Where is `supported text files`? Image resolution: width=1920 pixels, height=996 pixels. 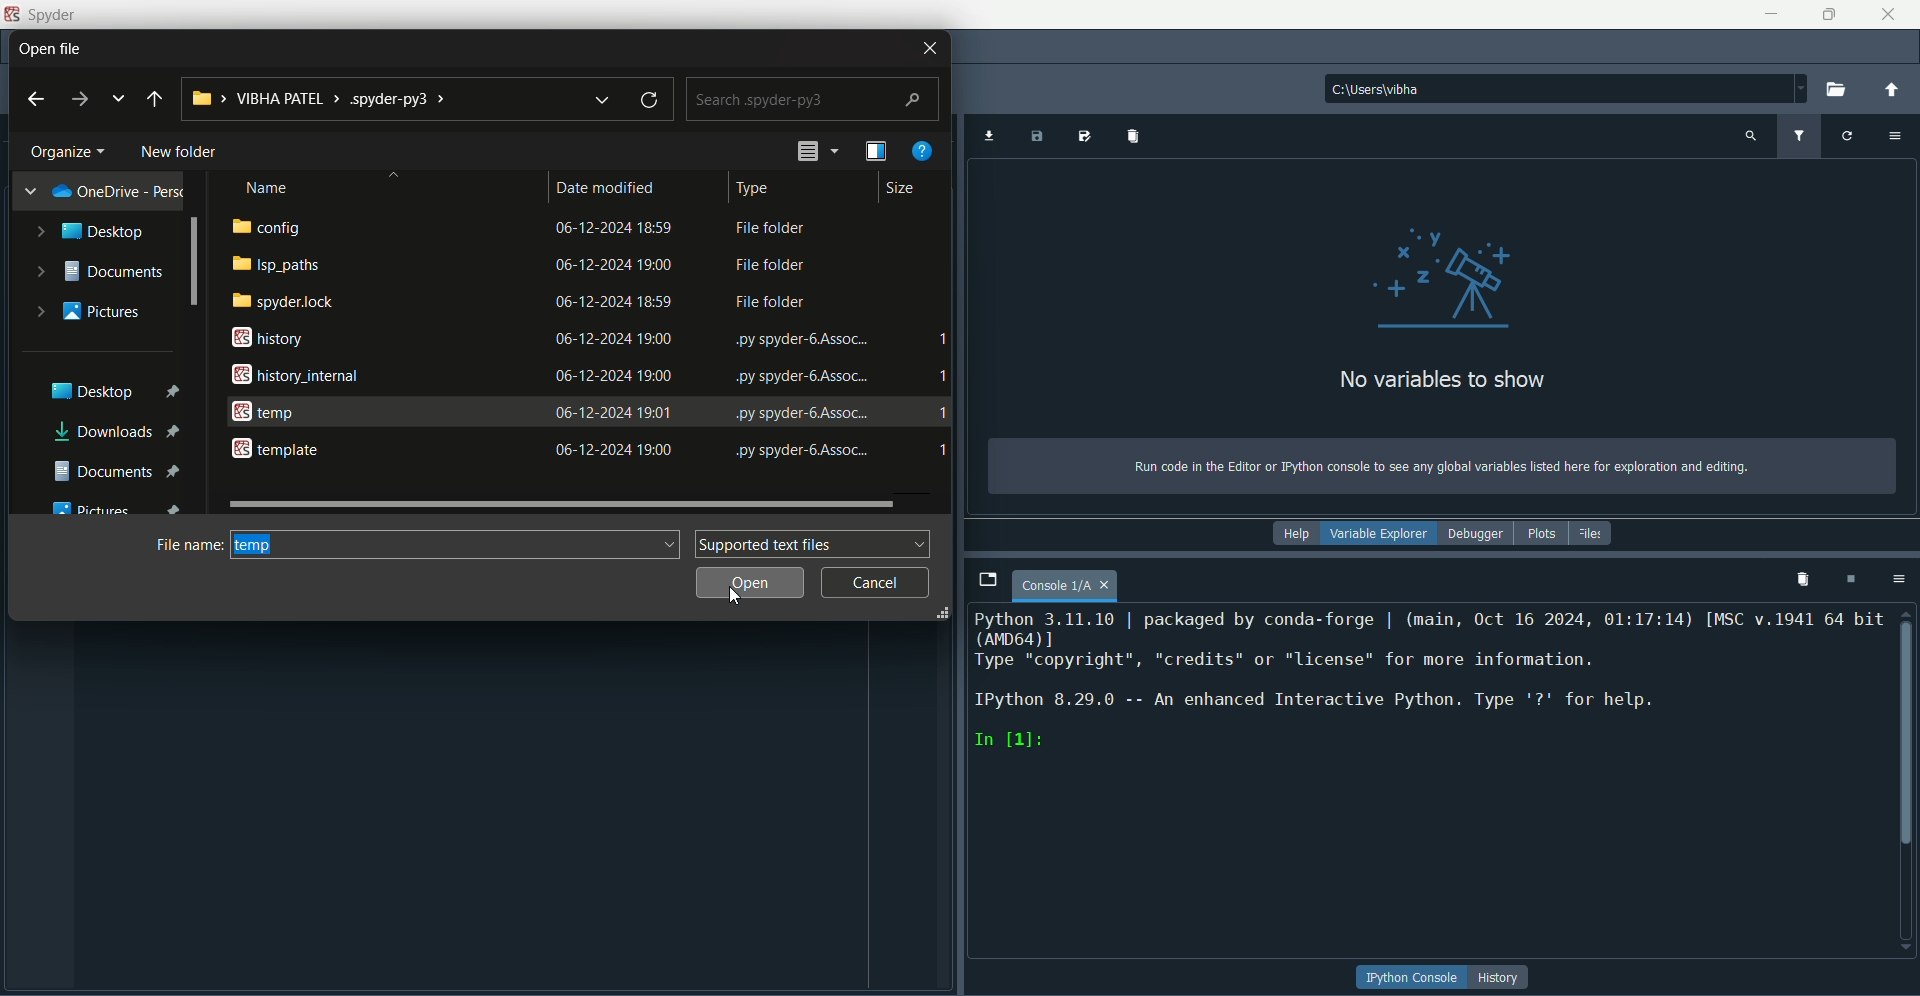 supported text files is located at coordinates (815, 543).